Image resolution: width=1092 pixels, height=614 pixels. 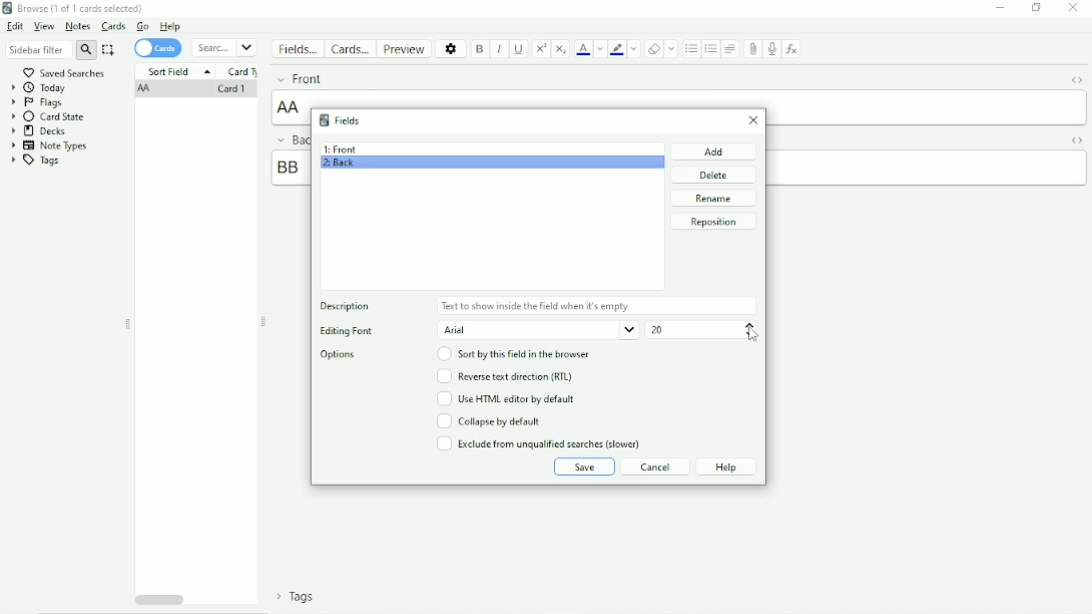 I want to click on Cards, so click(x=115, y=26).